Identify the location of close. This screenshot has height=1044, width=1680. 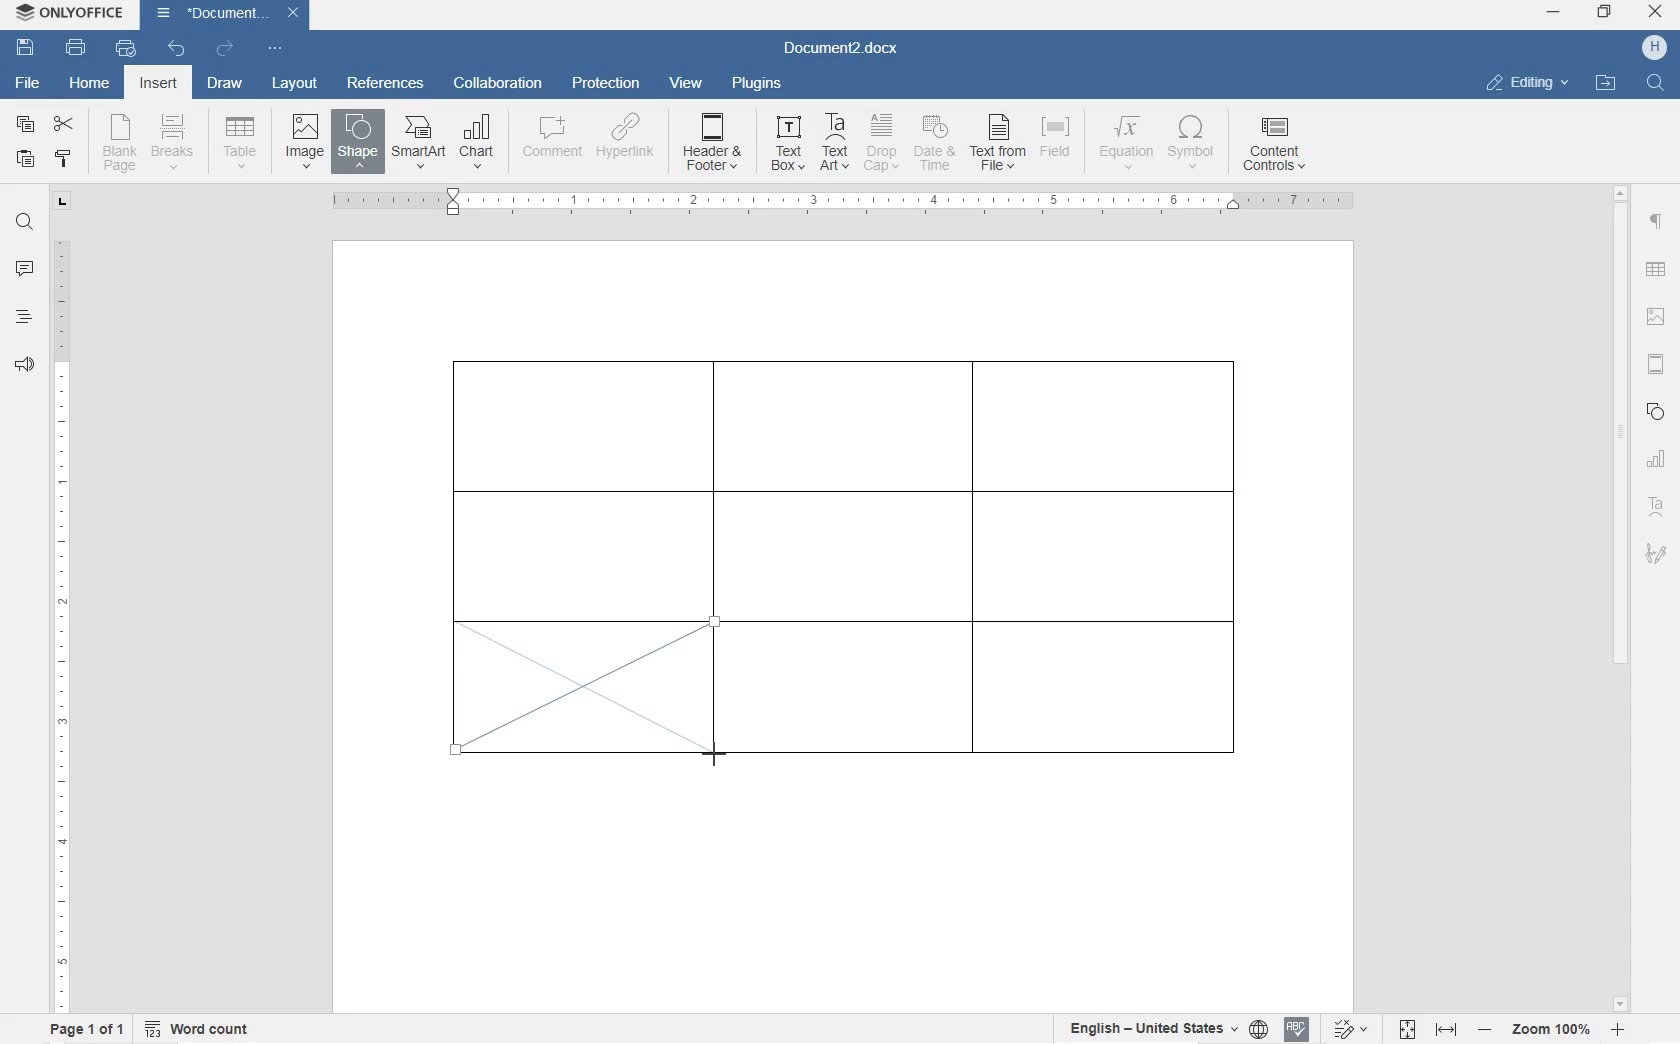
(1655, 13).